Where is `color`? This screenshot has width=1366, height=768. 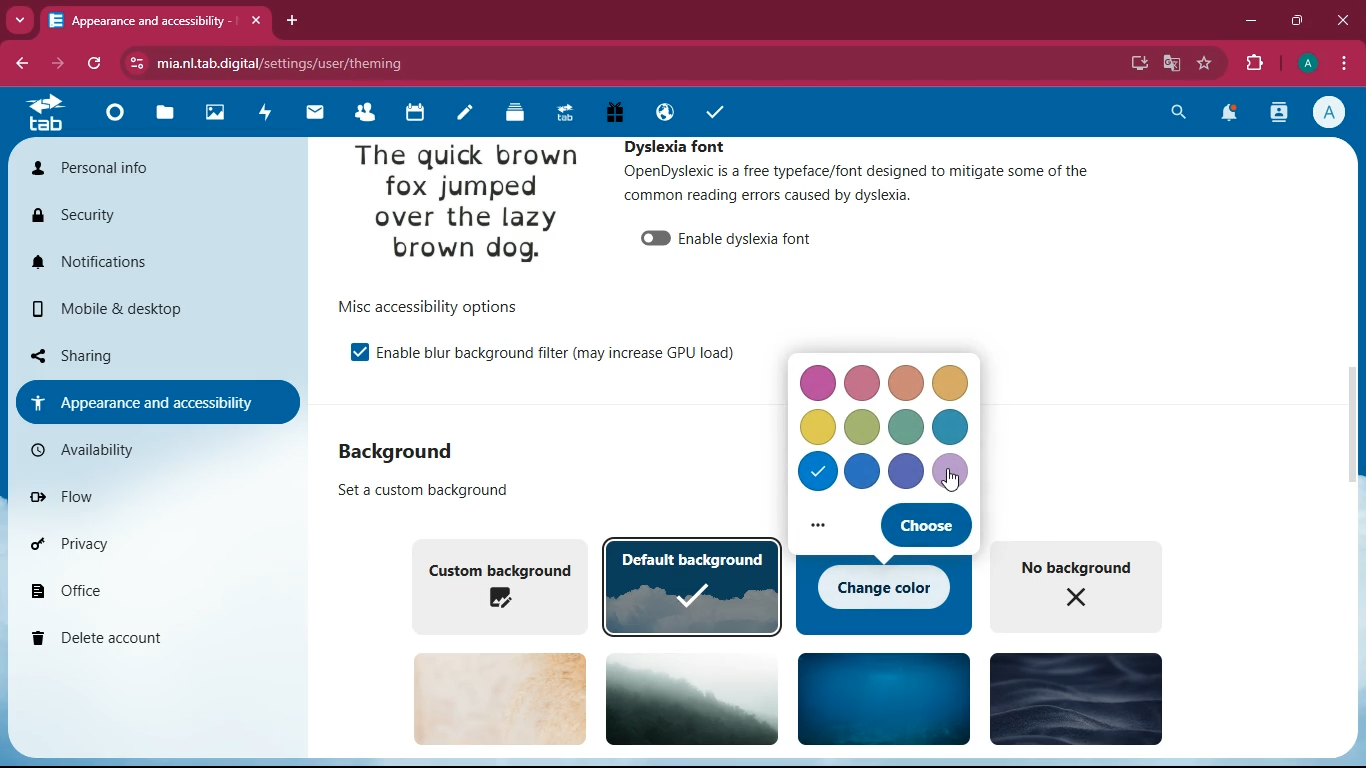 color is located at coordinates (907, 472).